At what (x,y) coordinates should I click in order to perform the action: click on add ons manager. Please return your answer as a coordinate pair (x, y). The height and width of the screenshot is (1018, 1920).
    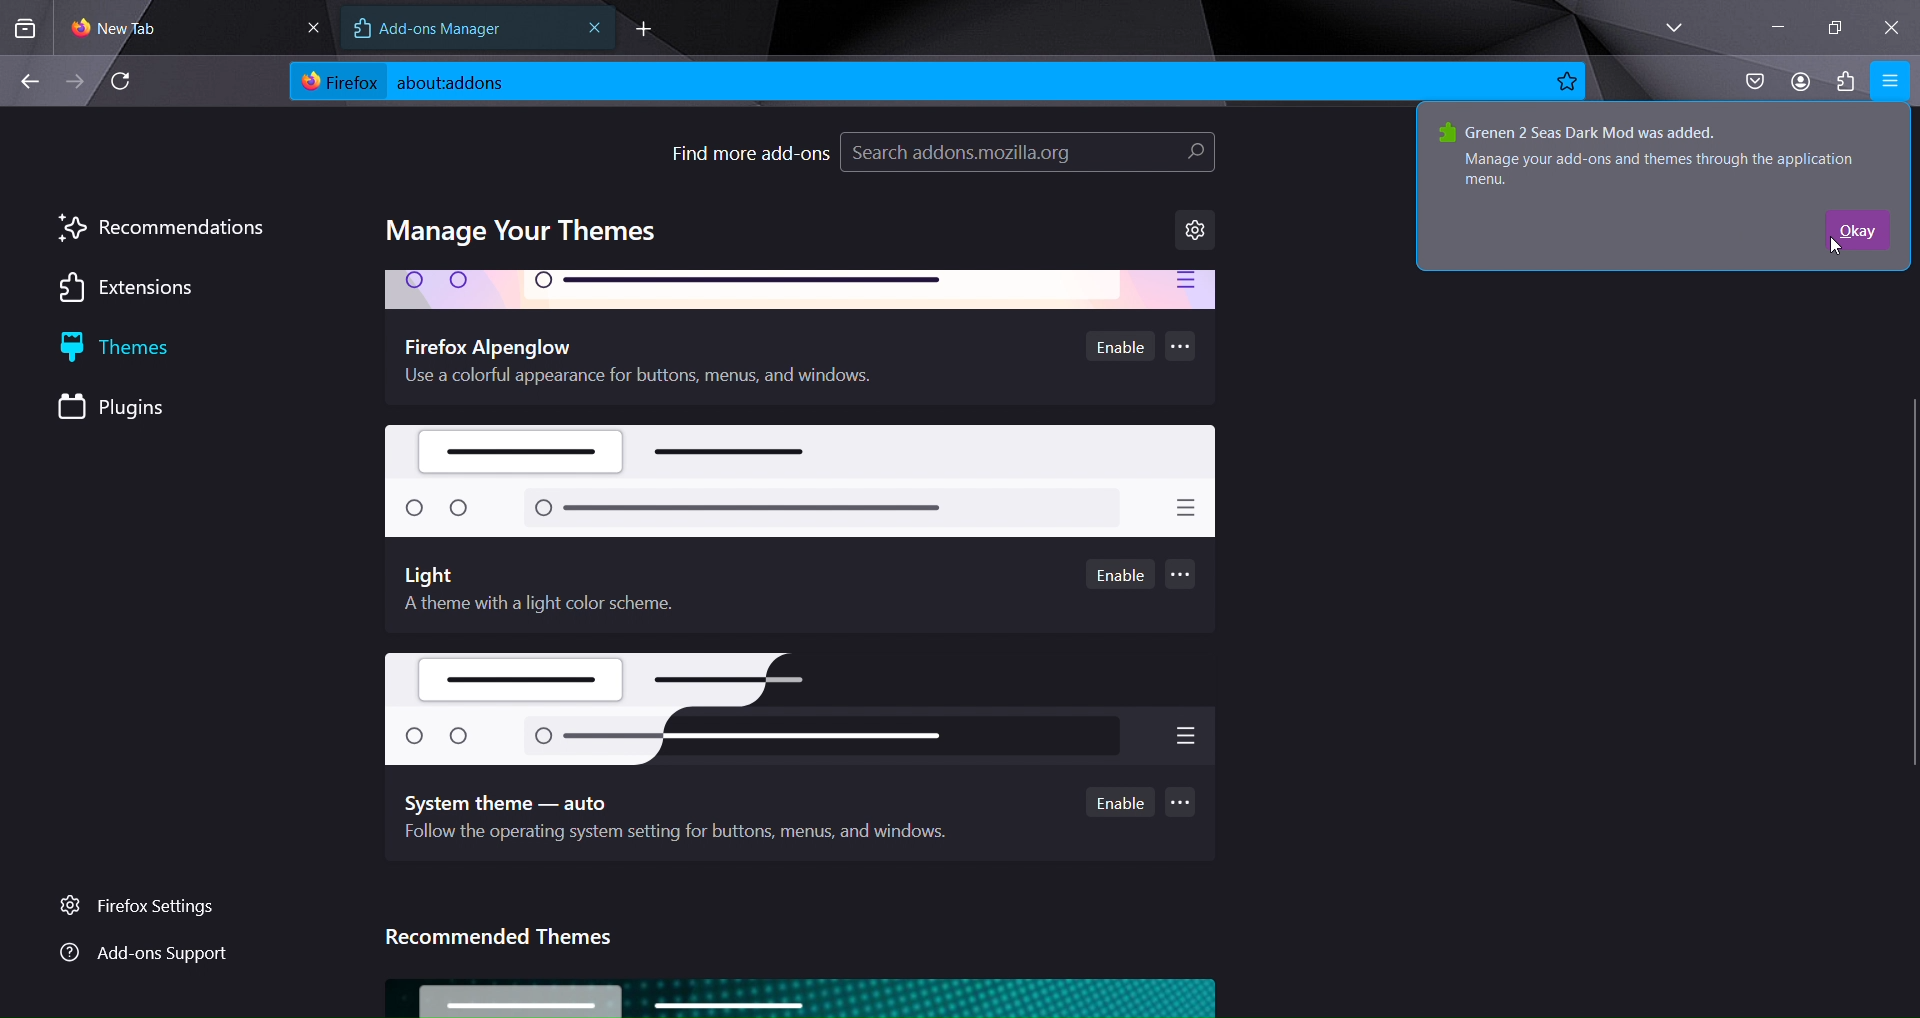
    Looking at the image, I should click on (449, 30).